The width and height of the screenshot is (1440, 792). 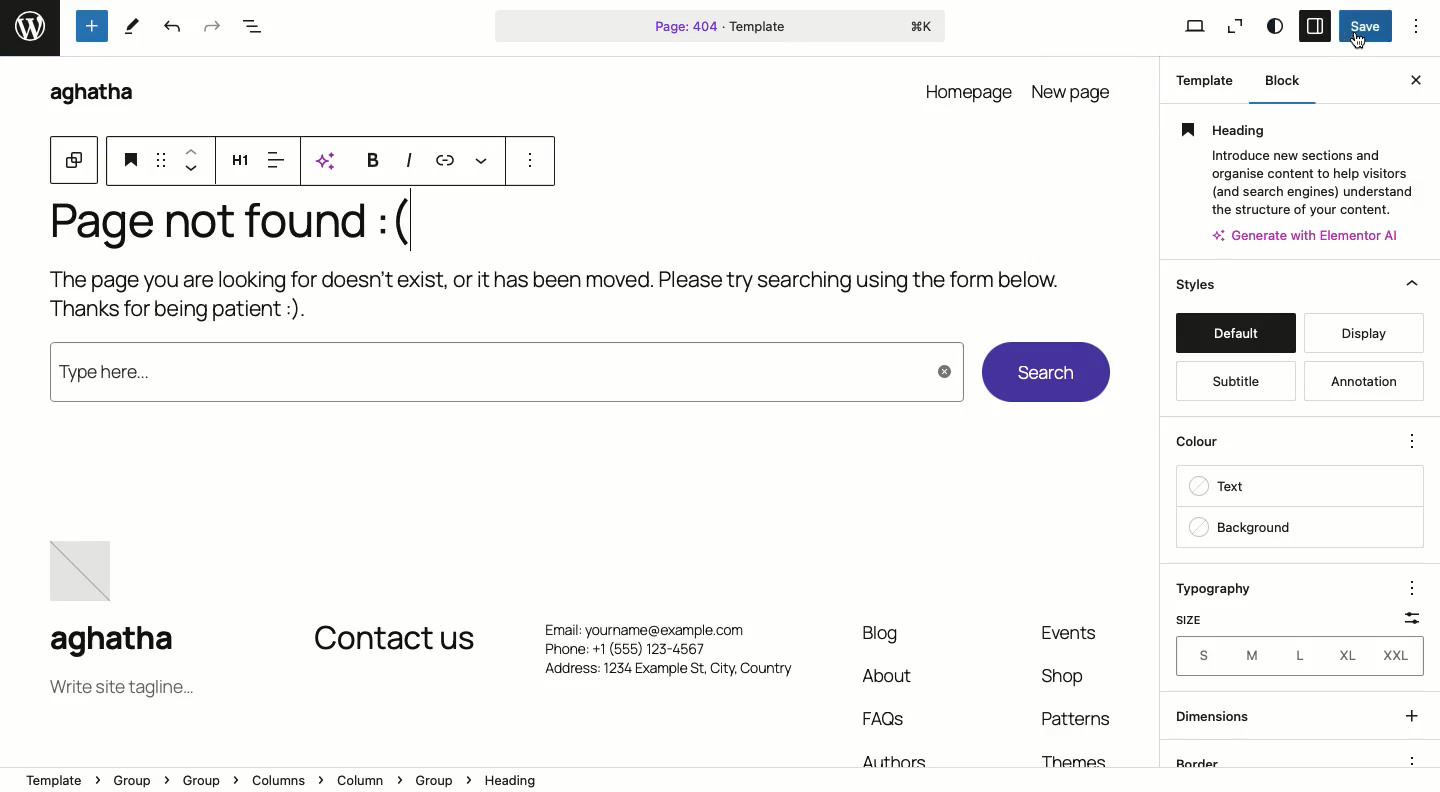 I want to click on Template, so click(x=1199, y=79).